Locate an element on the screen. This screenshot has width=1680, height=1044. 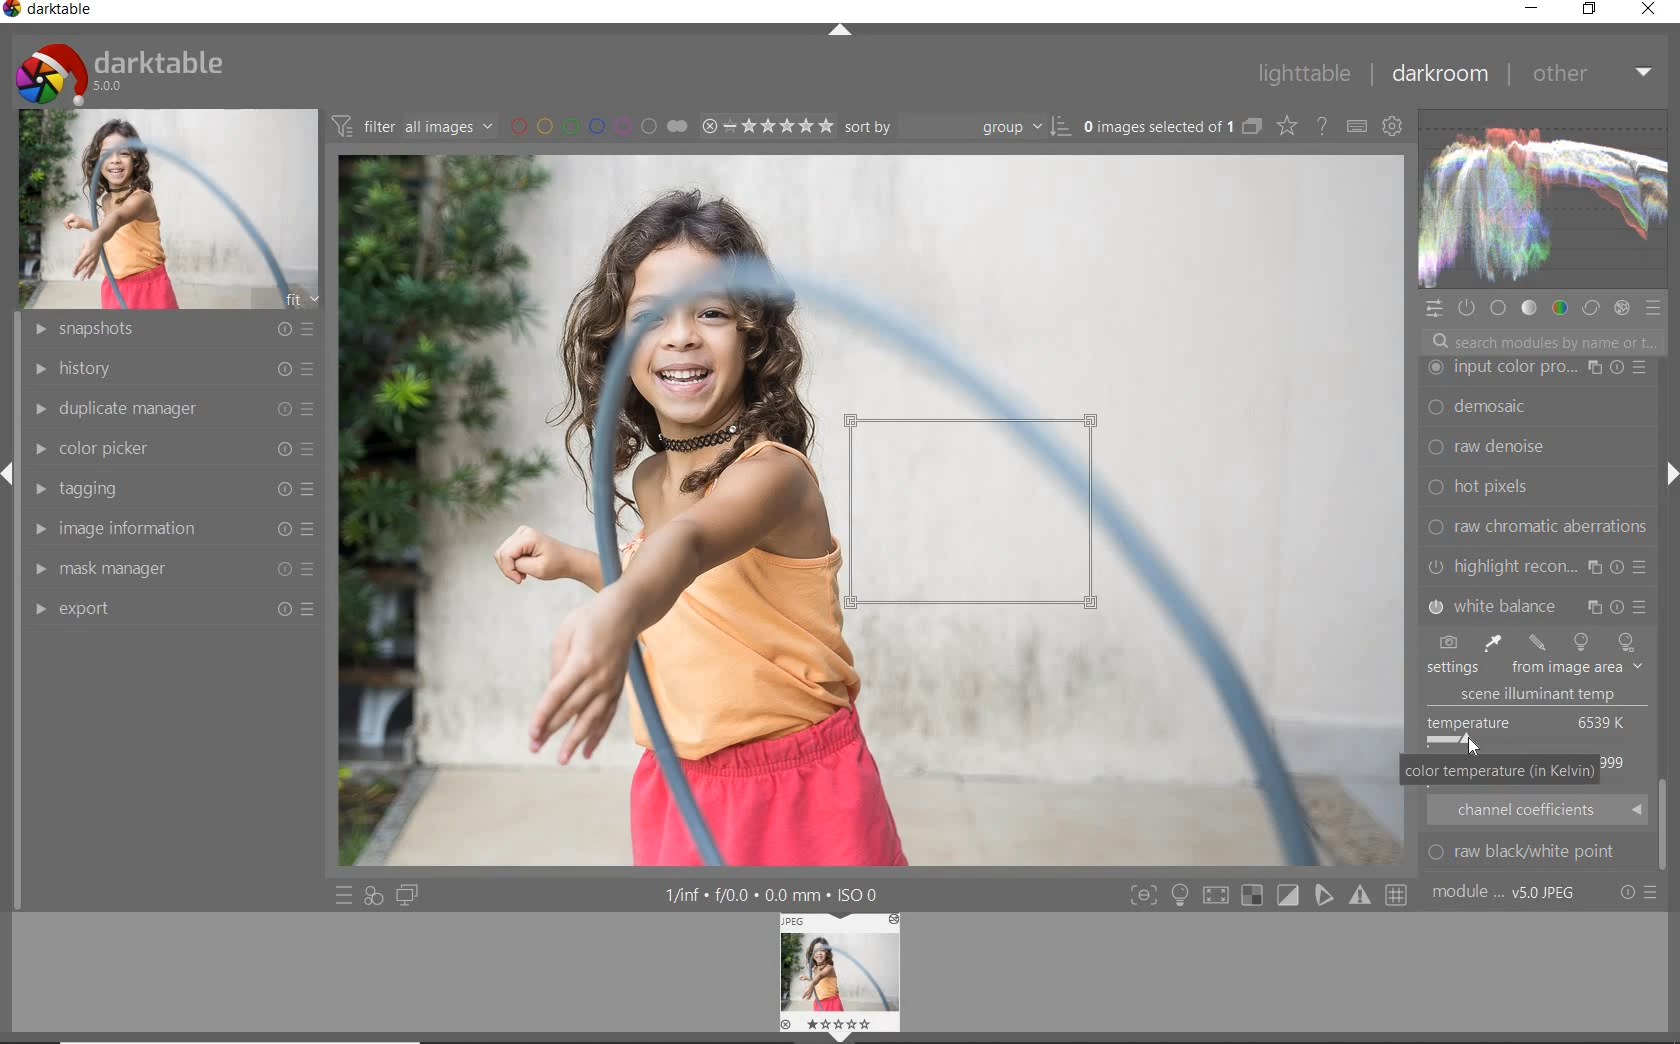
image is located at coordinates (171, 207).